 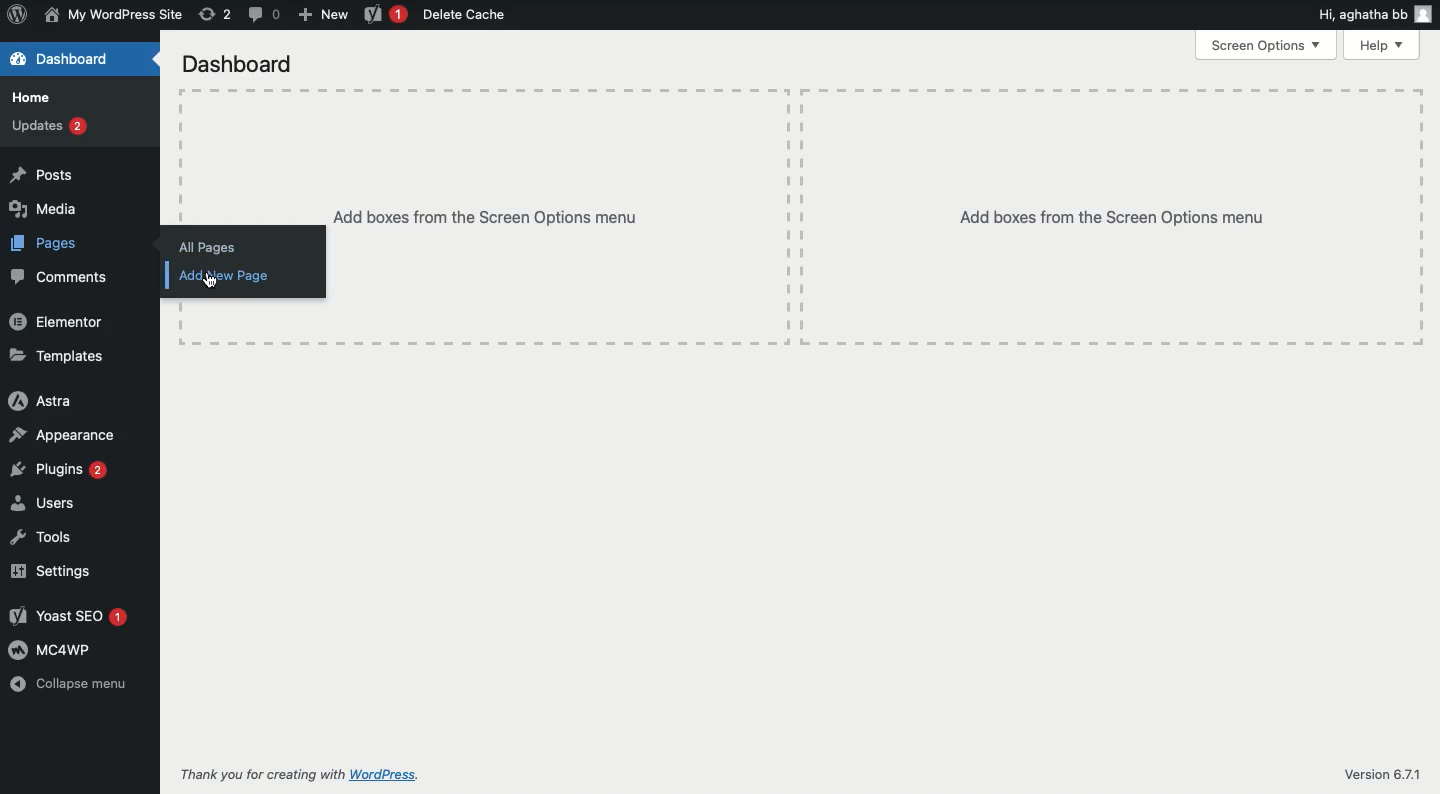 I want to click on Thank you for creating with, so click(x=259, y=773).